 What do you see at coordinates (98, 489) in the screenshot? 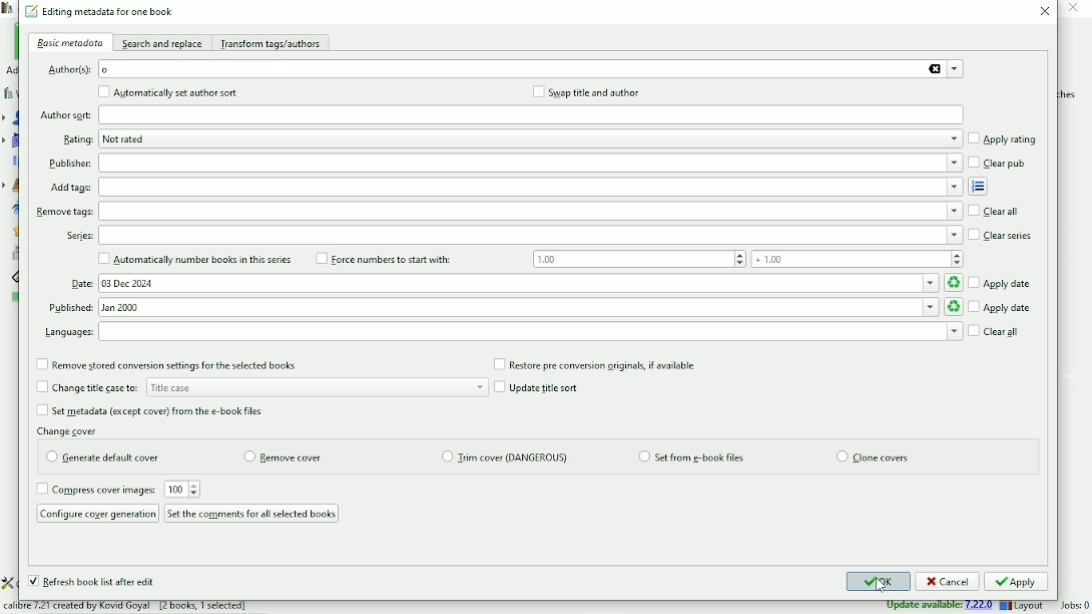
I see `Compress cover images` at bounding box center [98, 489].